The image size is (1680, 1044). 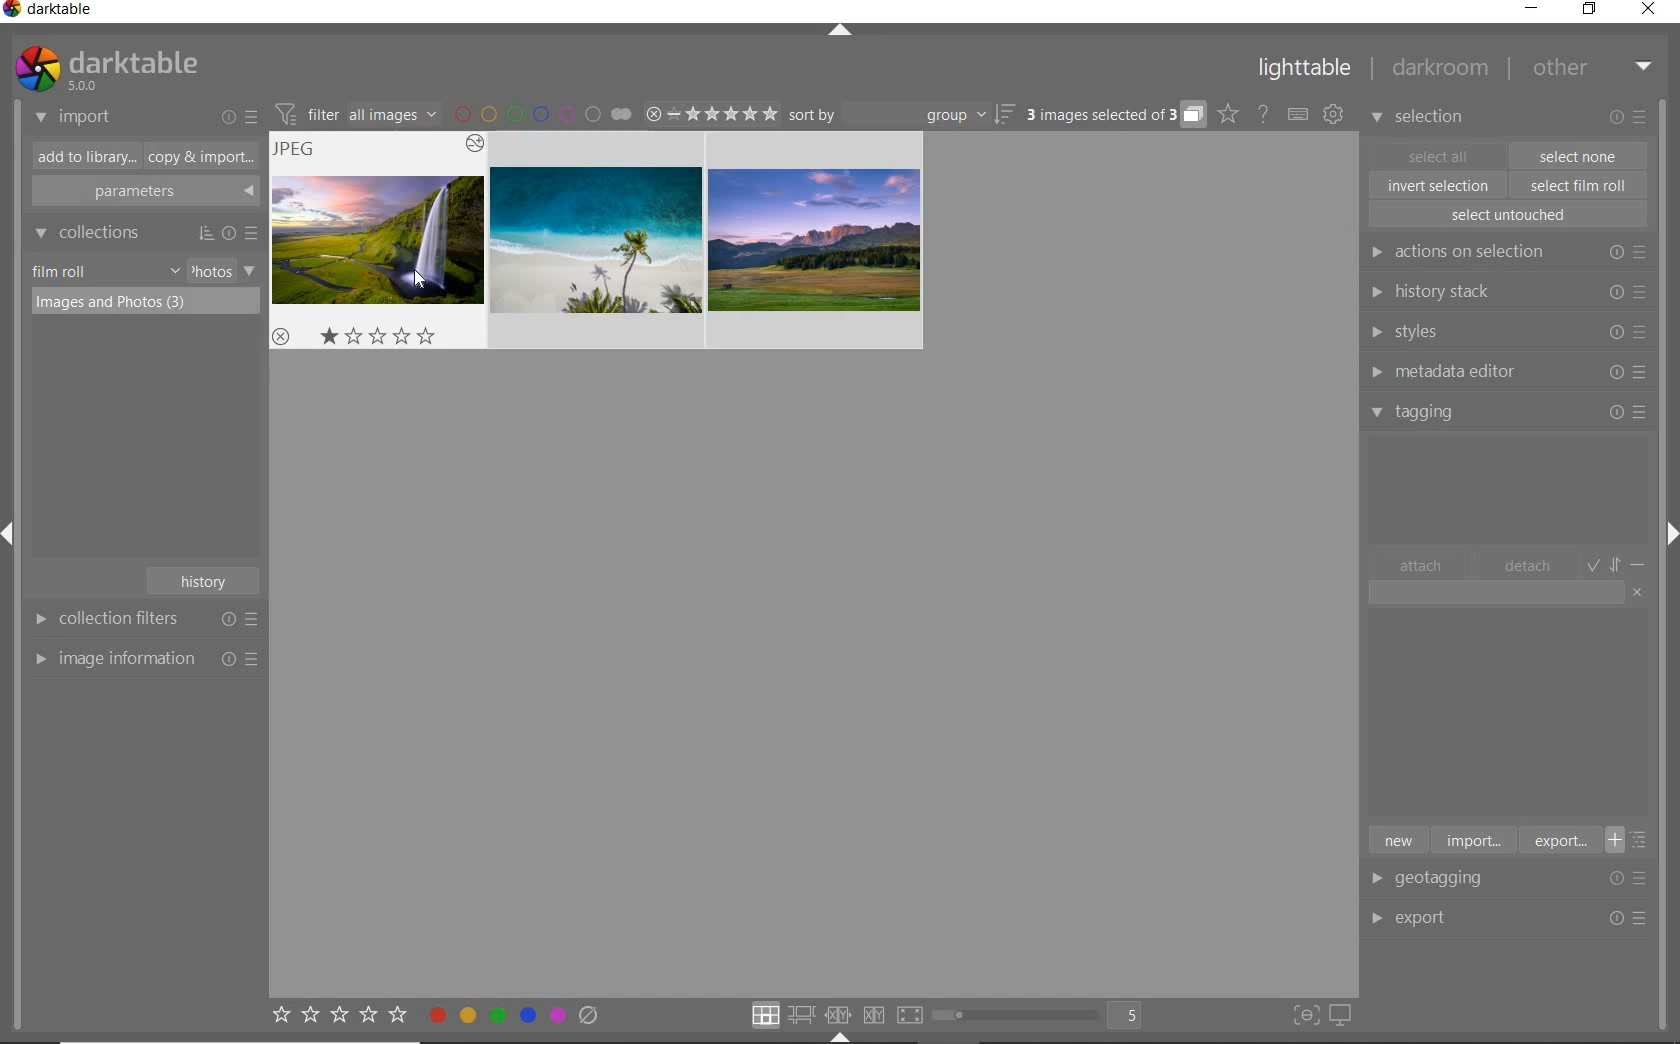 I want to click on tagging, so click(x=1509, y=411).